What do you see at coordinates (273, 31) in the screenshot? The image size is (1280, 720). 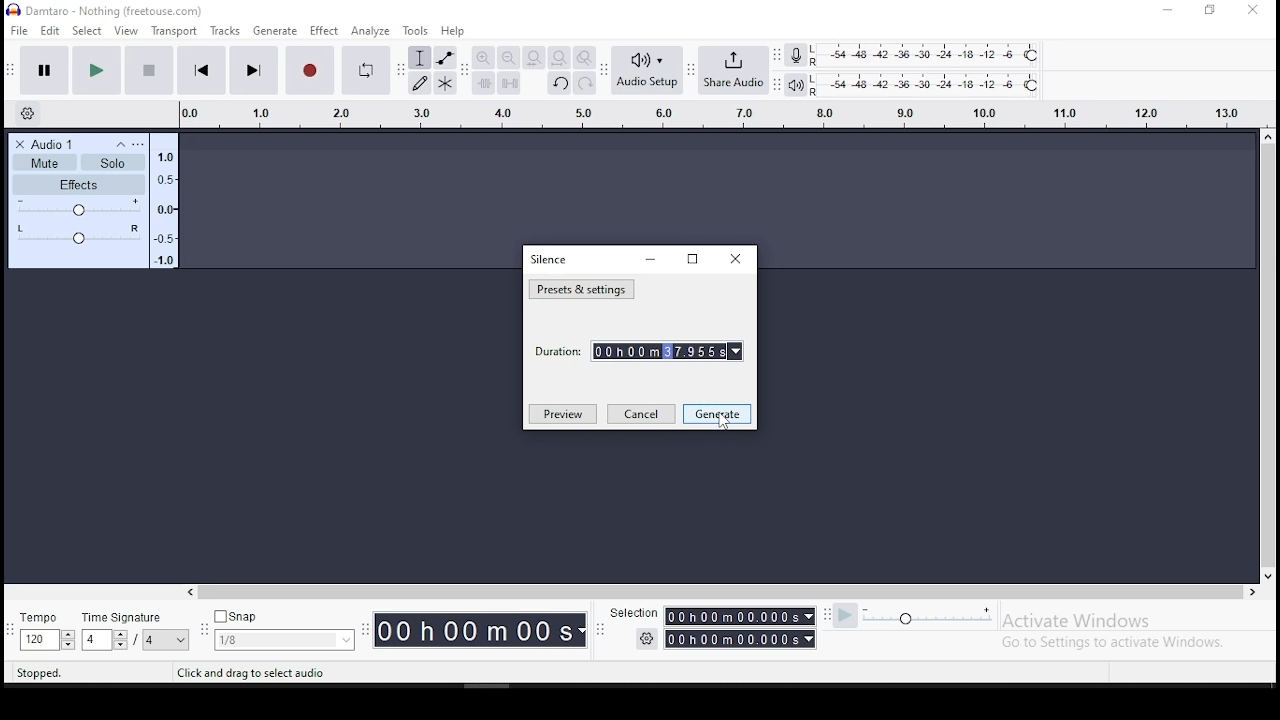 I see `generate` at bounding box center [273, 31].